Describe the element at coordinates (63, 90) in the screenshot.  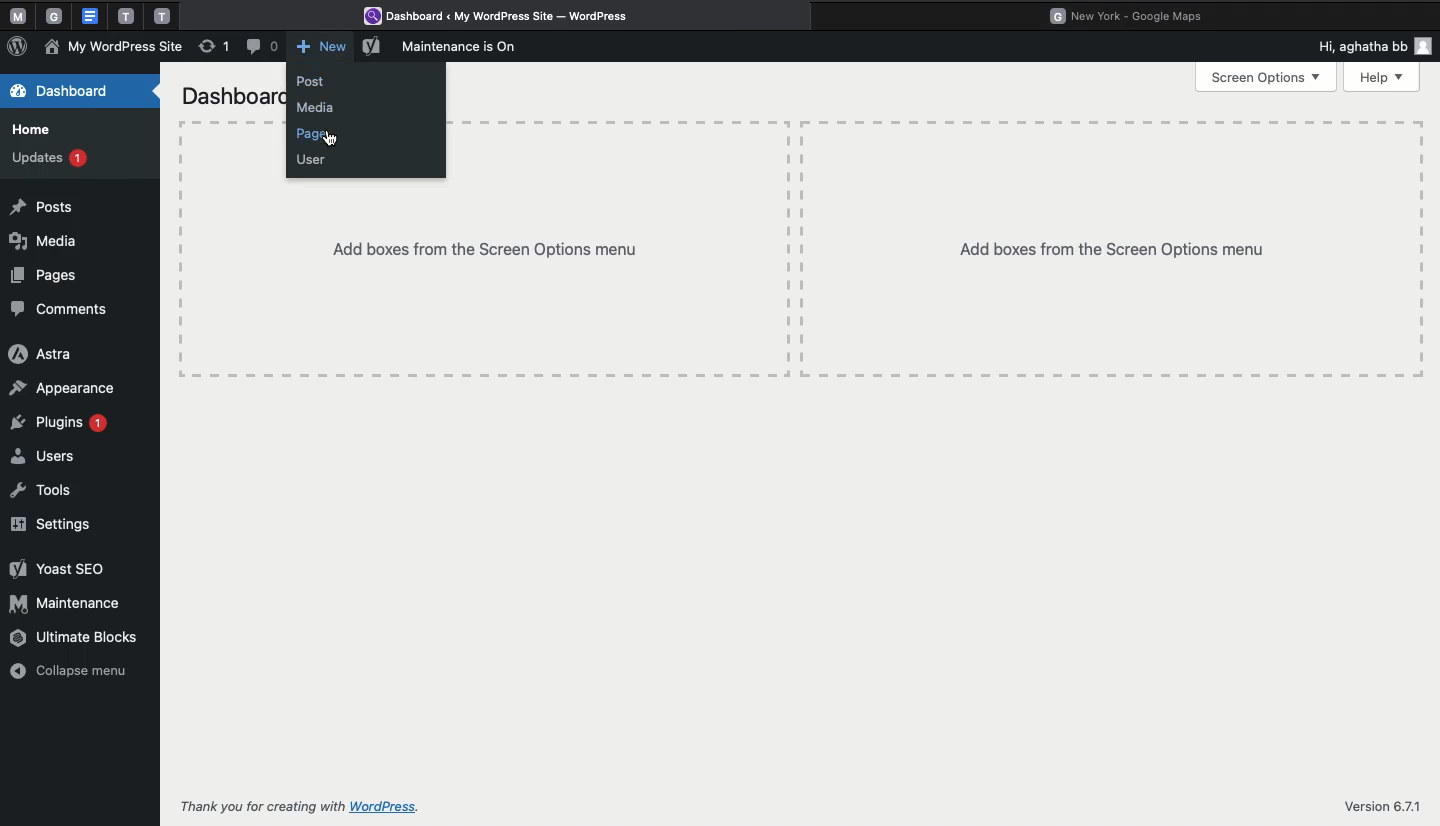
I see `Dashboard` at that location.